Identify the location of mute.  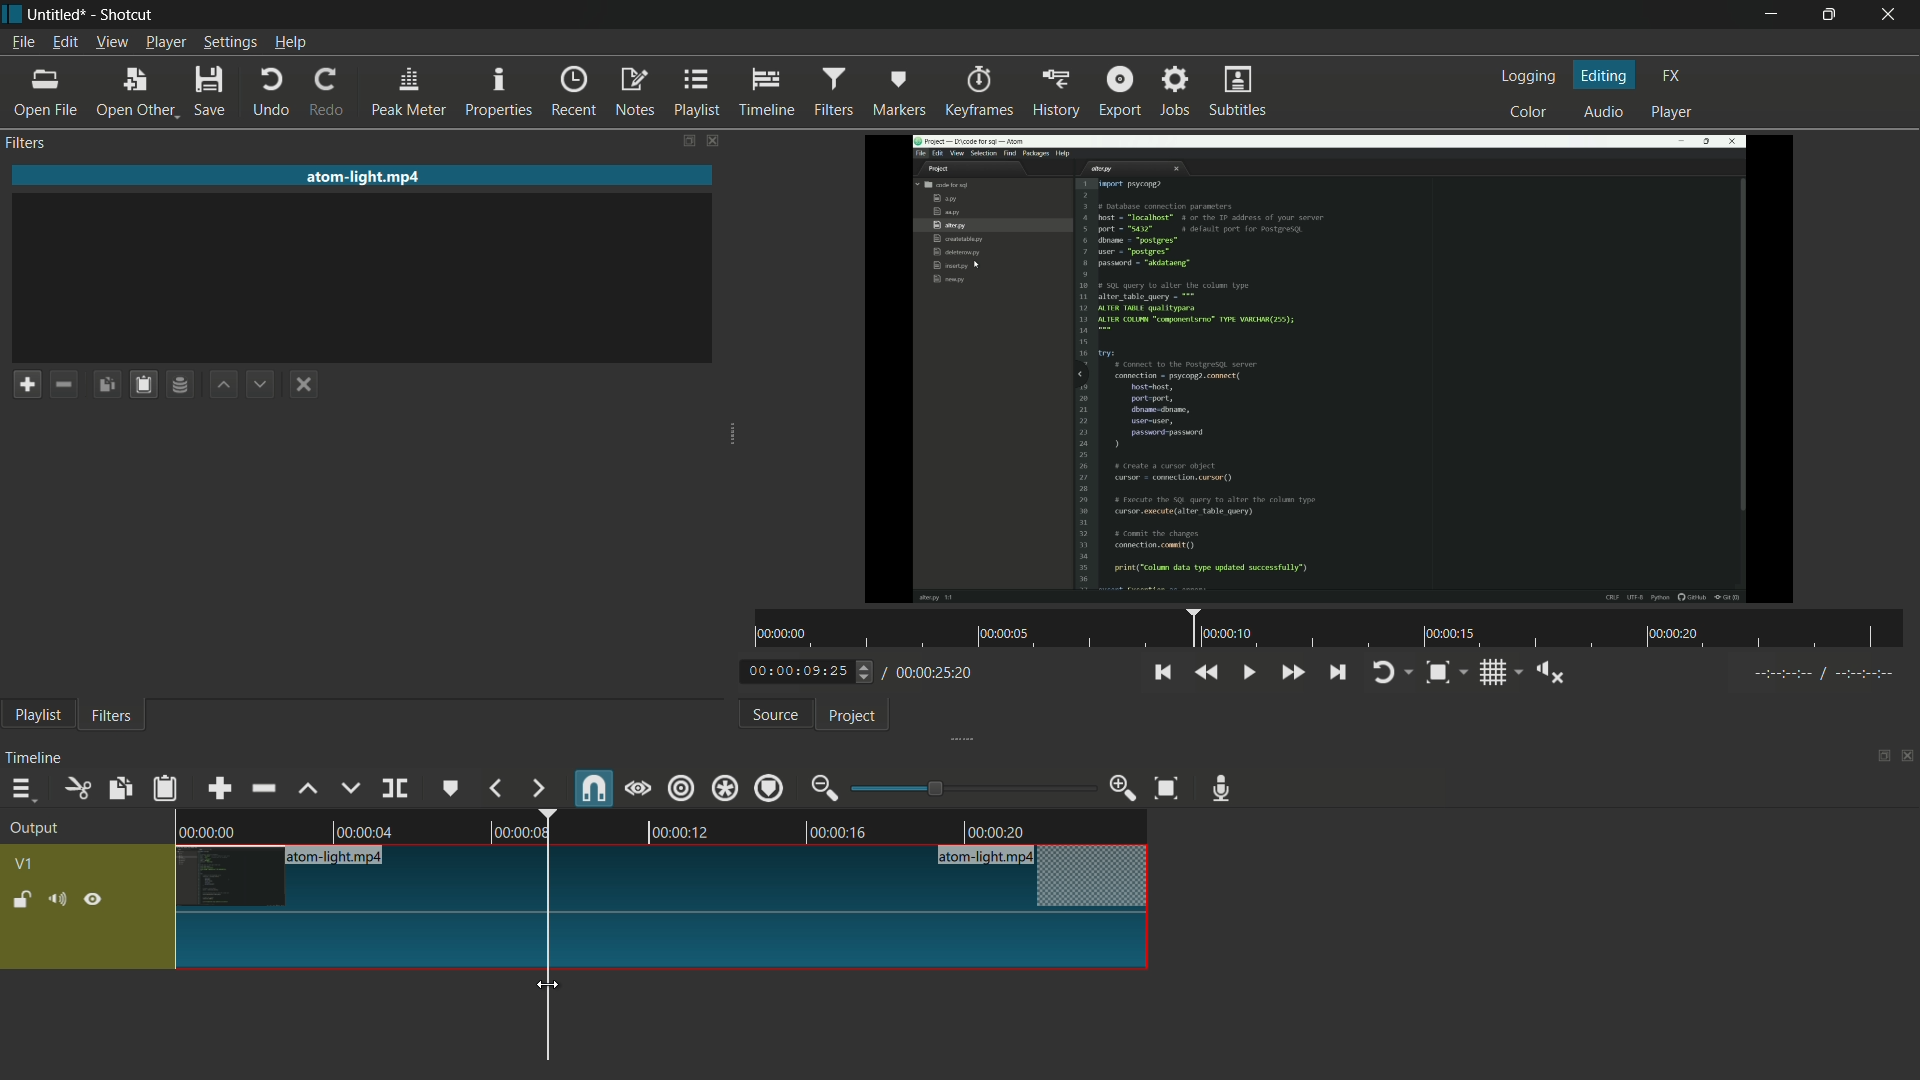
(56, 898).